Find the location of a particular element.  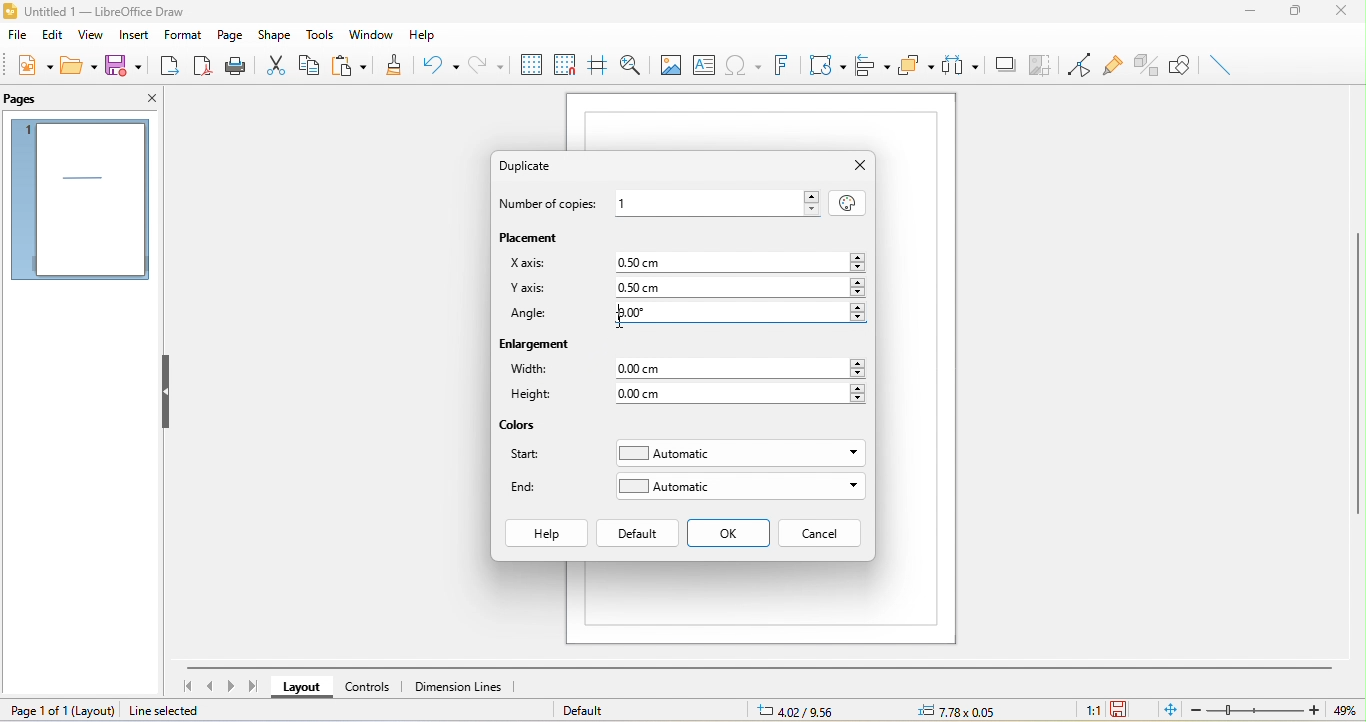

align objects is located at coordinates (874, 66).